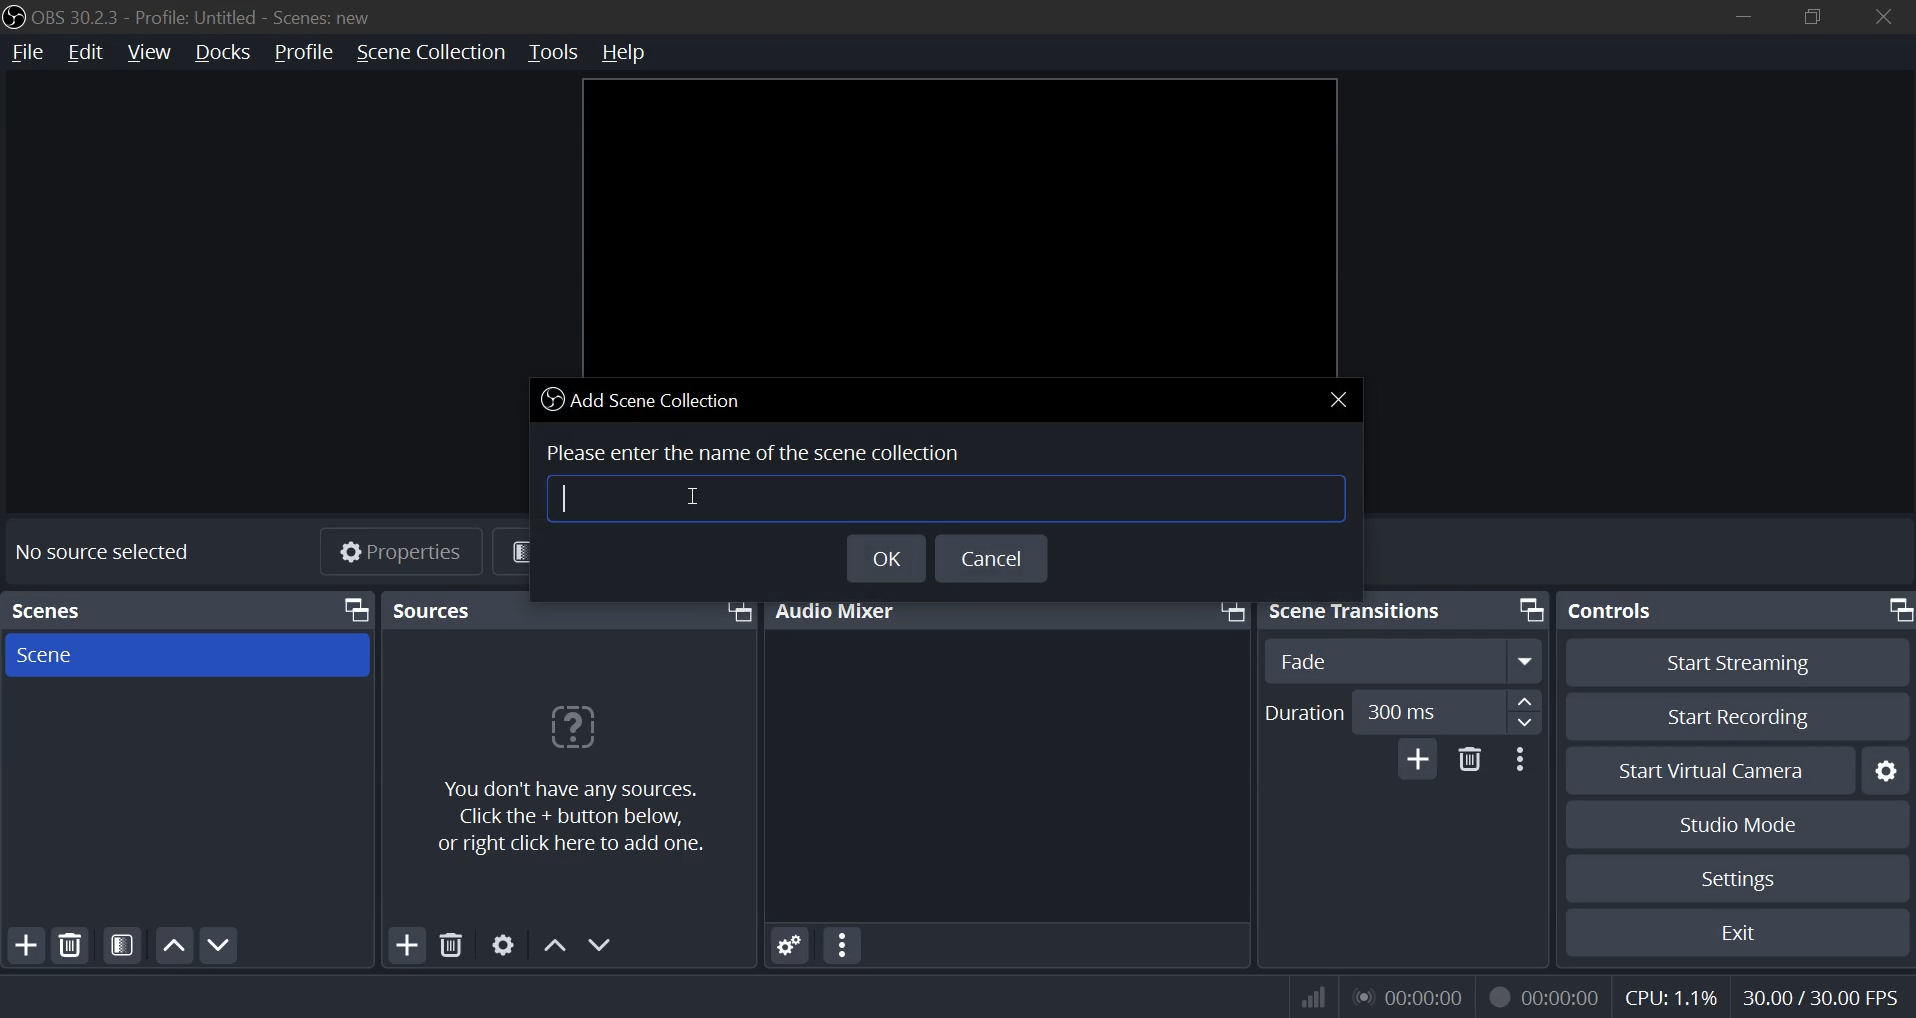  I want to click on bring front, so click(1898, 610).